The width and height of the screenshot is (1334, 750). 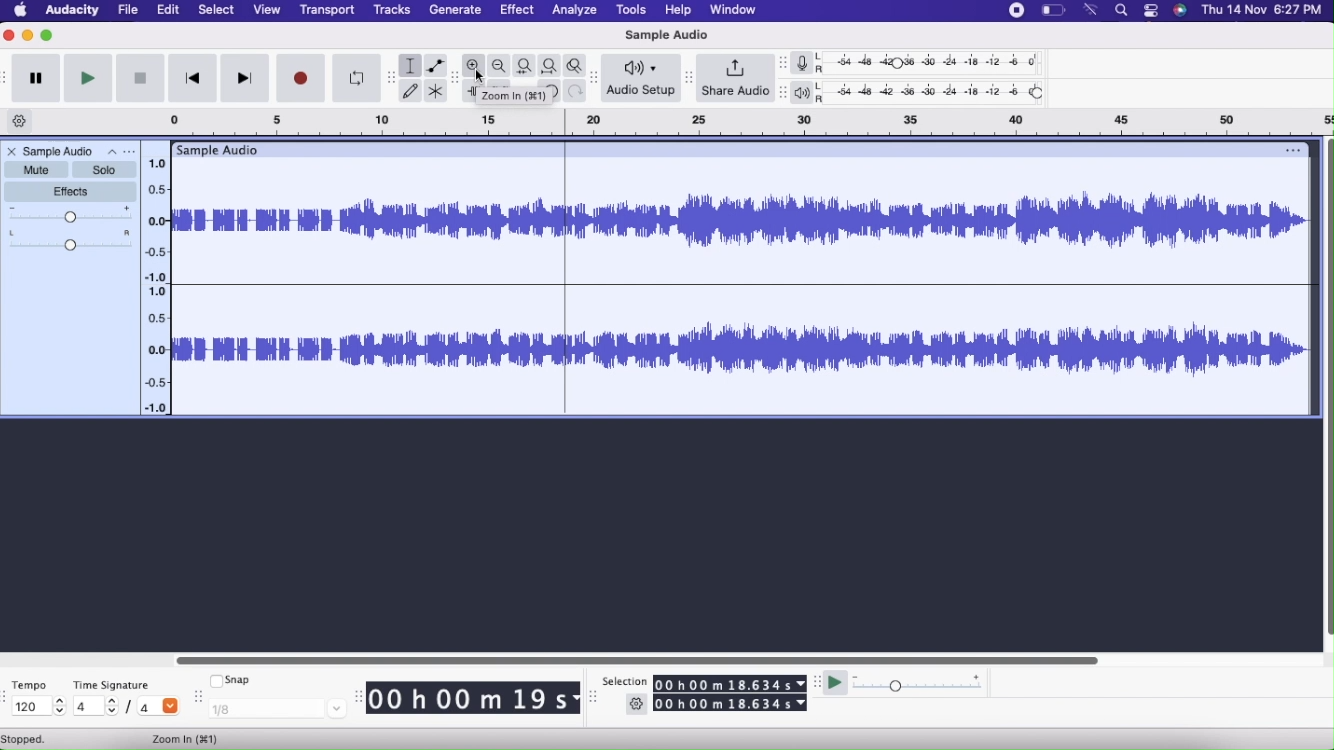 I want to click on Multi-tool, so click(x=438, y=90).